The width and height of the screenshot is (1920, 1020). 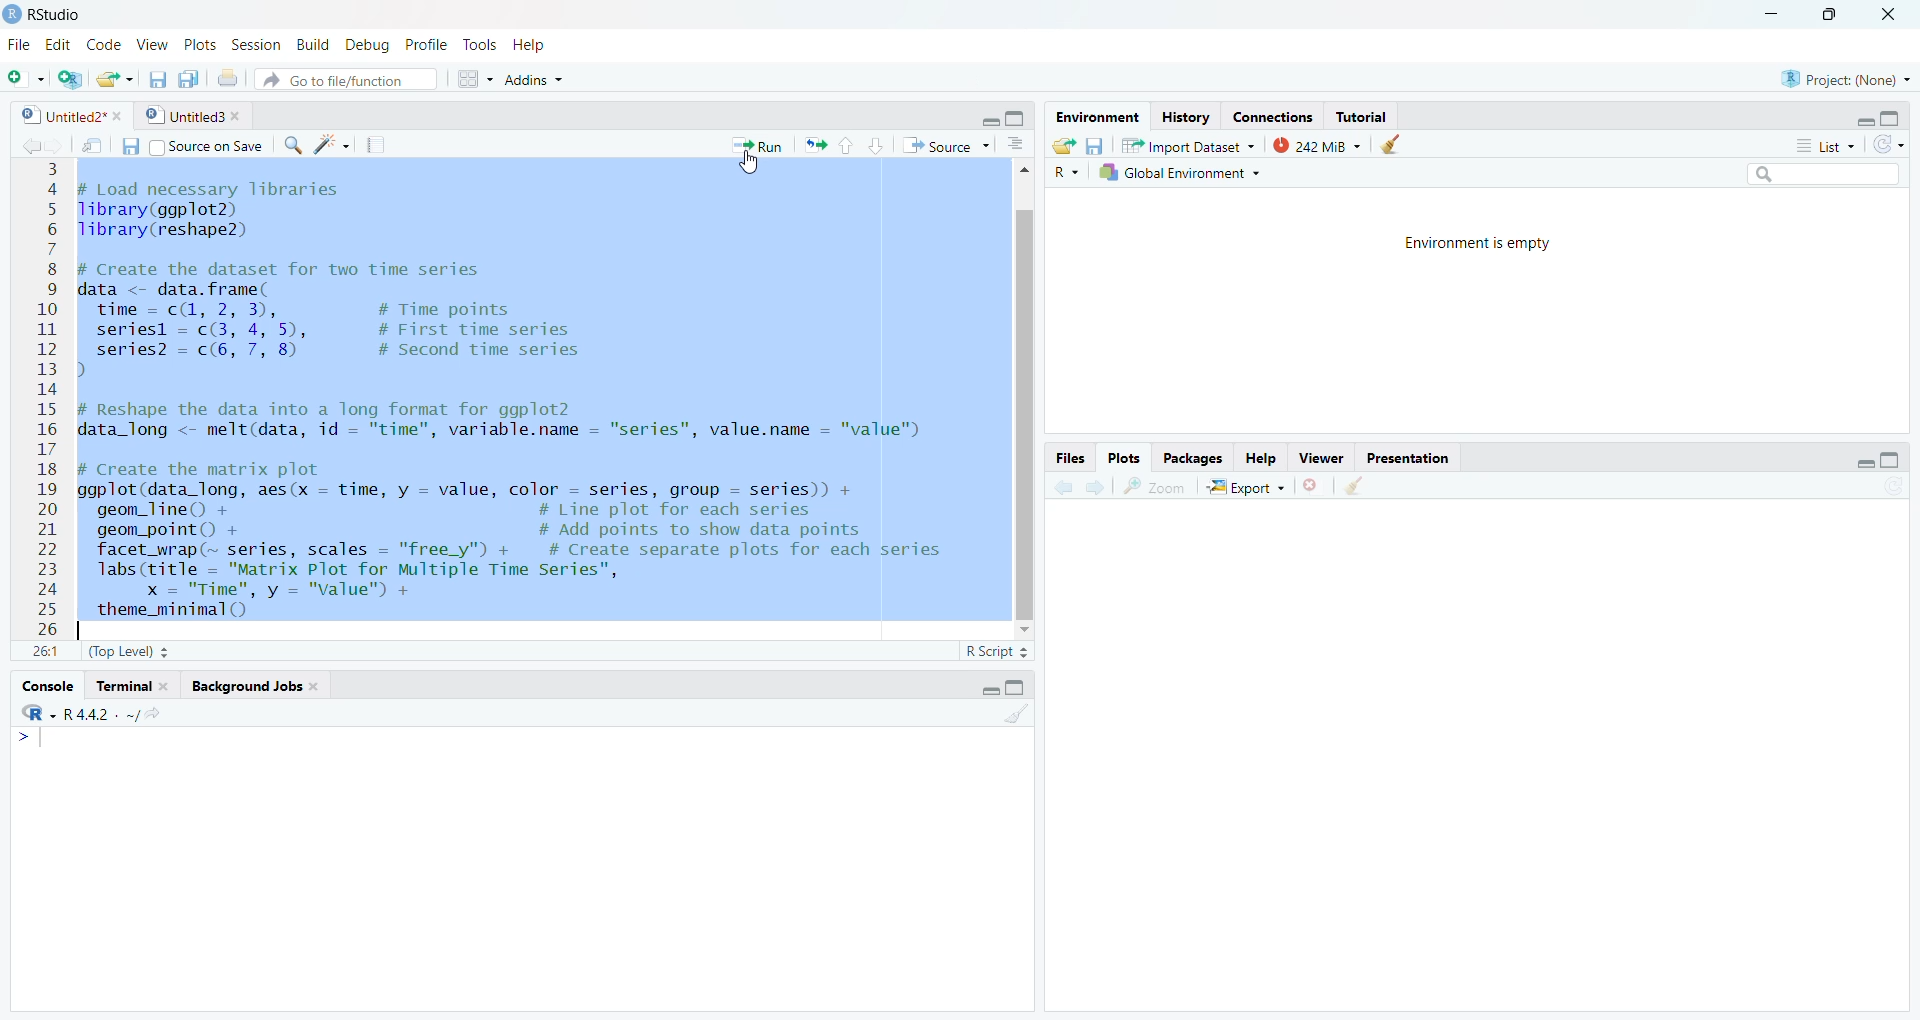 What do you see at coordinates (121, 116) in the screenshot?
I see `close` at bounding box center [121, 116].